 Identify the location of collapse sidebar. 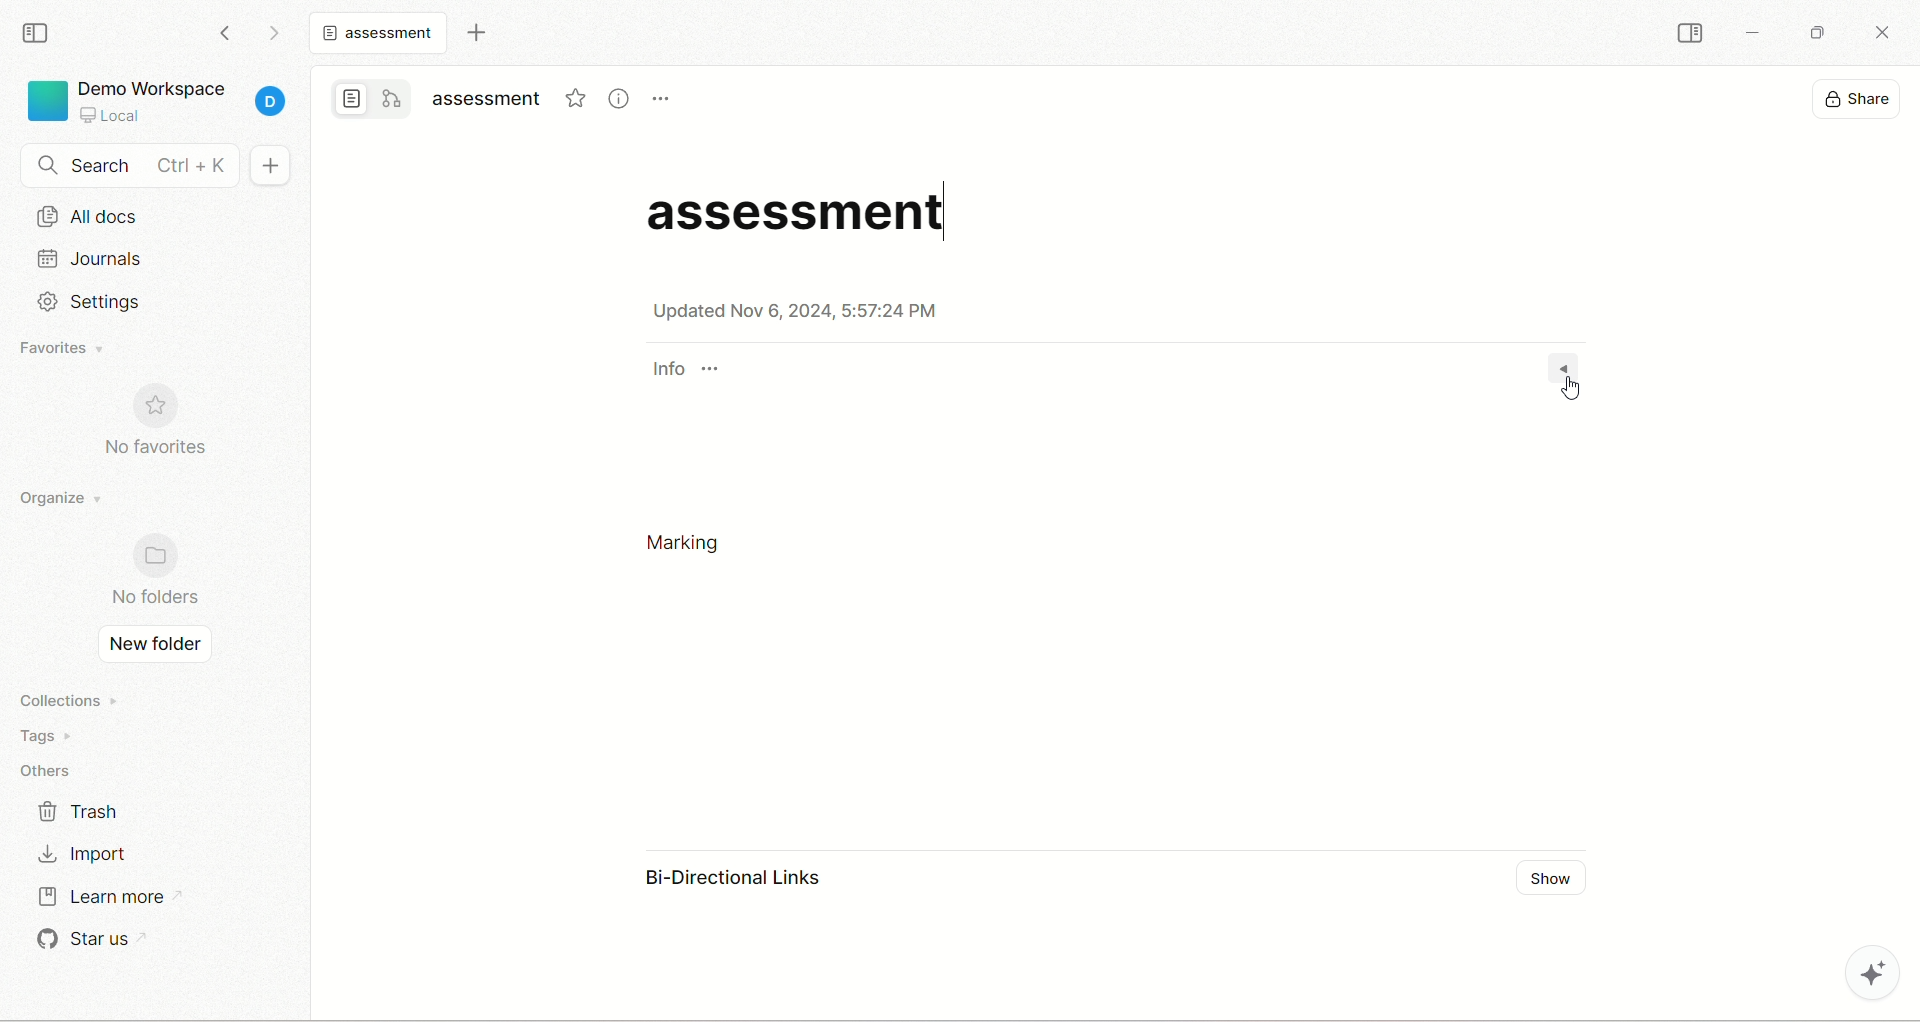
(1694, 35).